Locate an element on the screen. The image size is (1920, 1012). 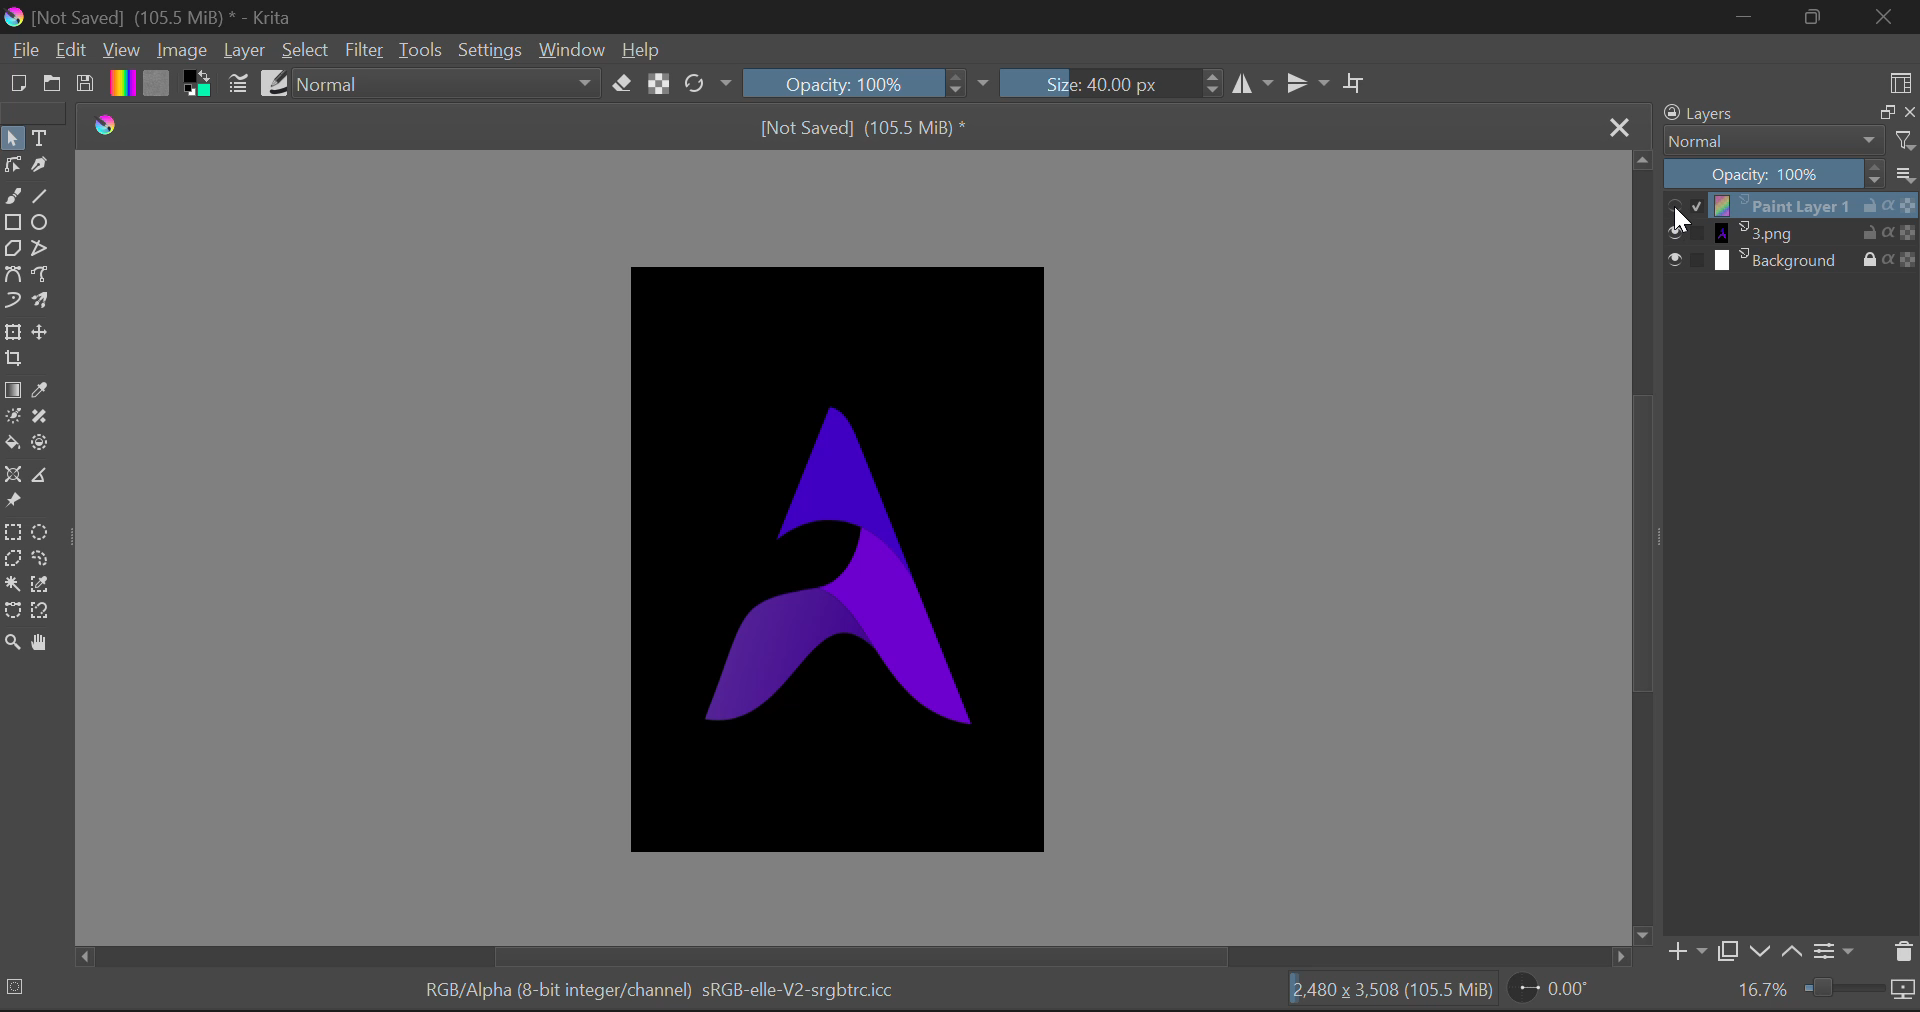
show or hide layer is located at coordinates (1688, 260).